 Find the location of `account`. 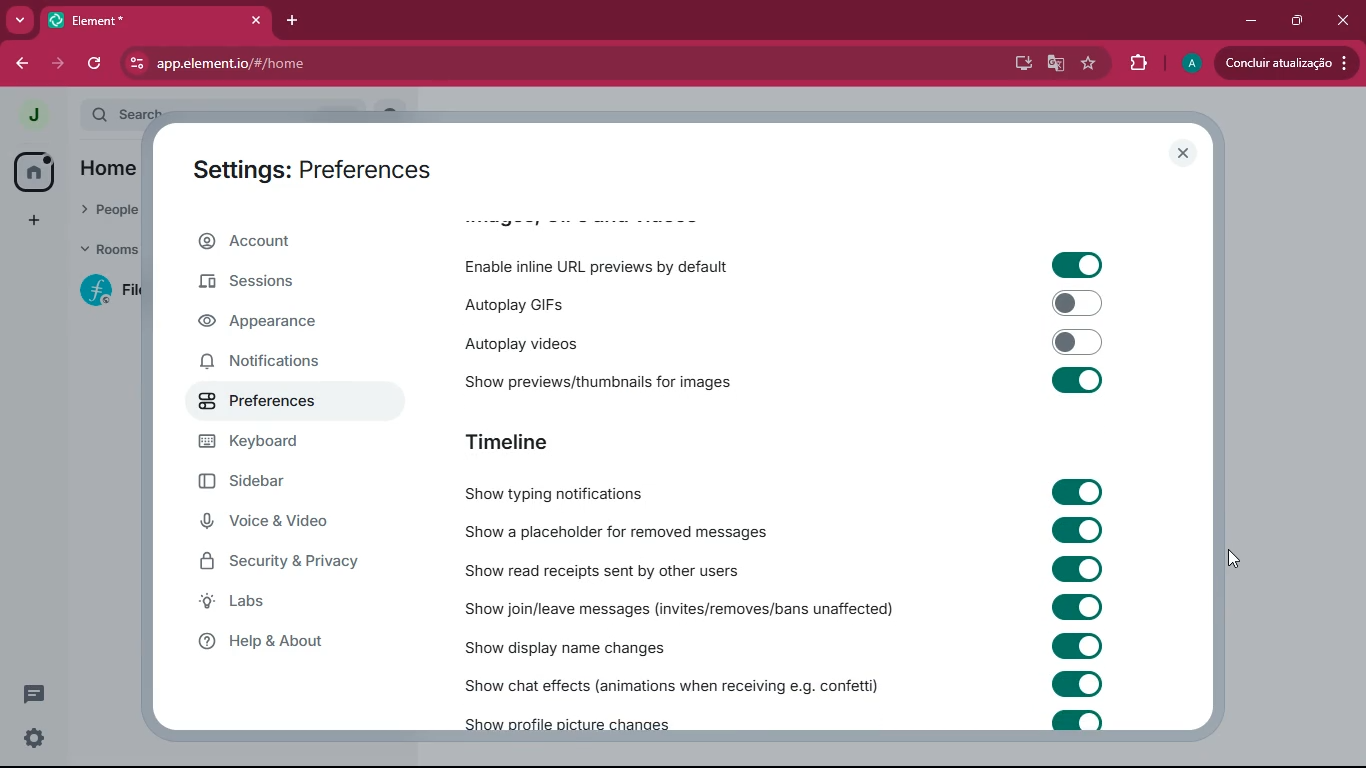

account is located at coordinates (296, 239).